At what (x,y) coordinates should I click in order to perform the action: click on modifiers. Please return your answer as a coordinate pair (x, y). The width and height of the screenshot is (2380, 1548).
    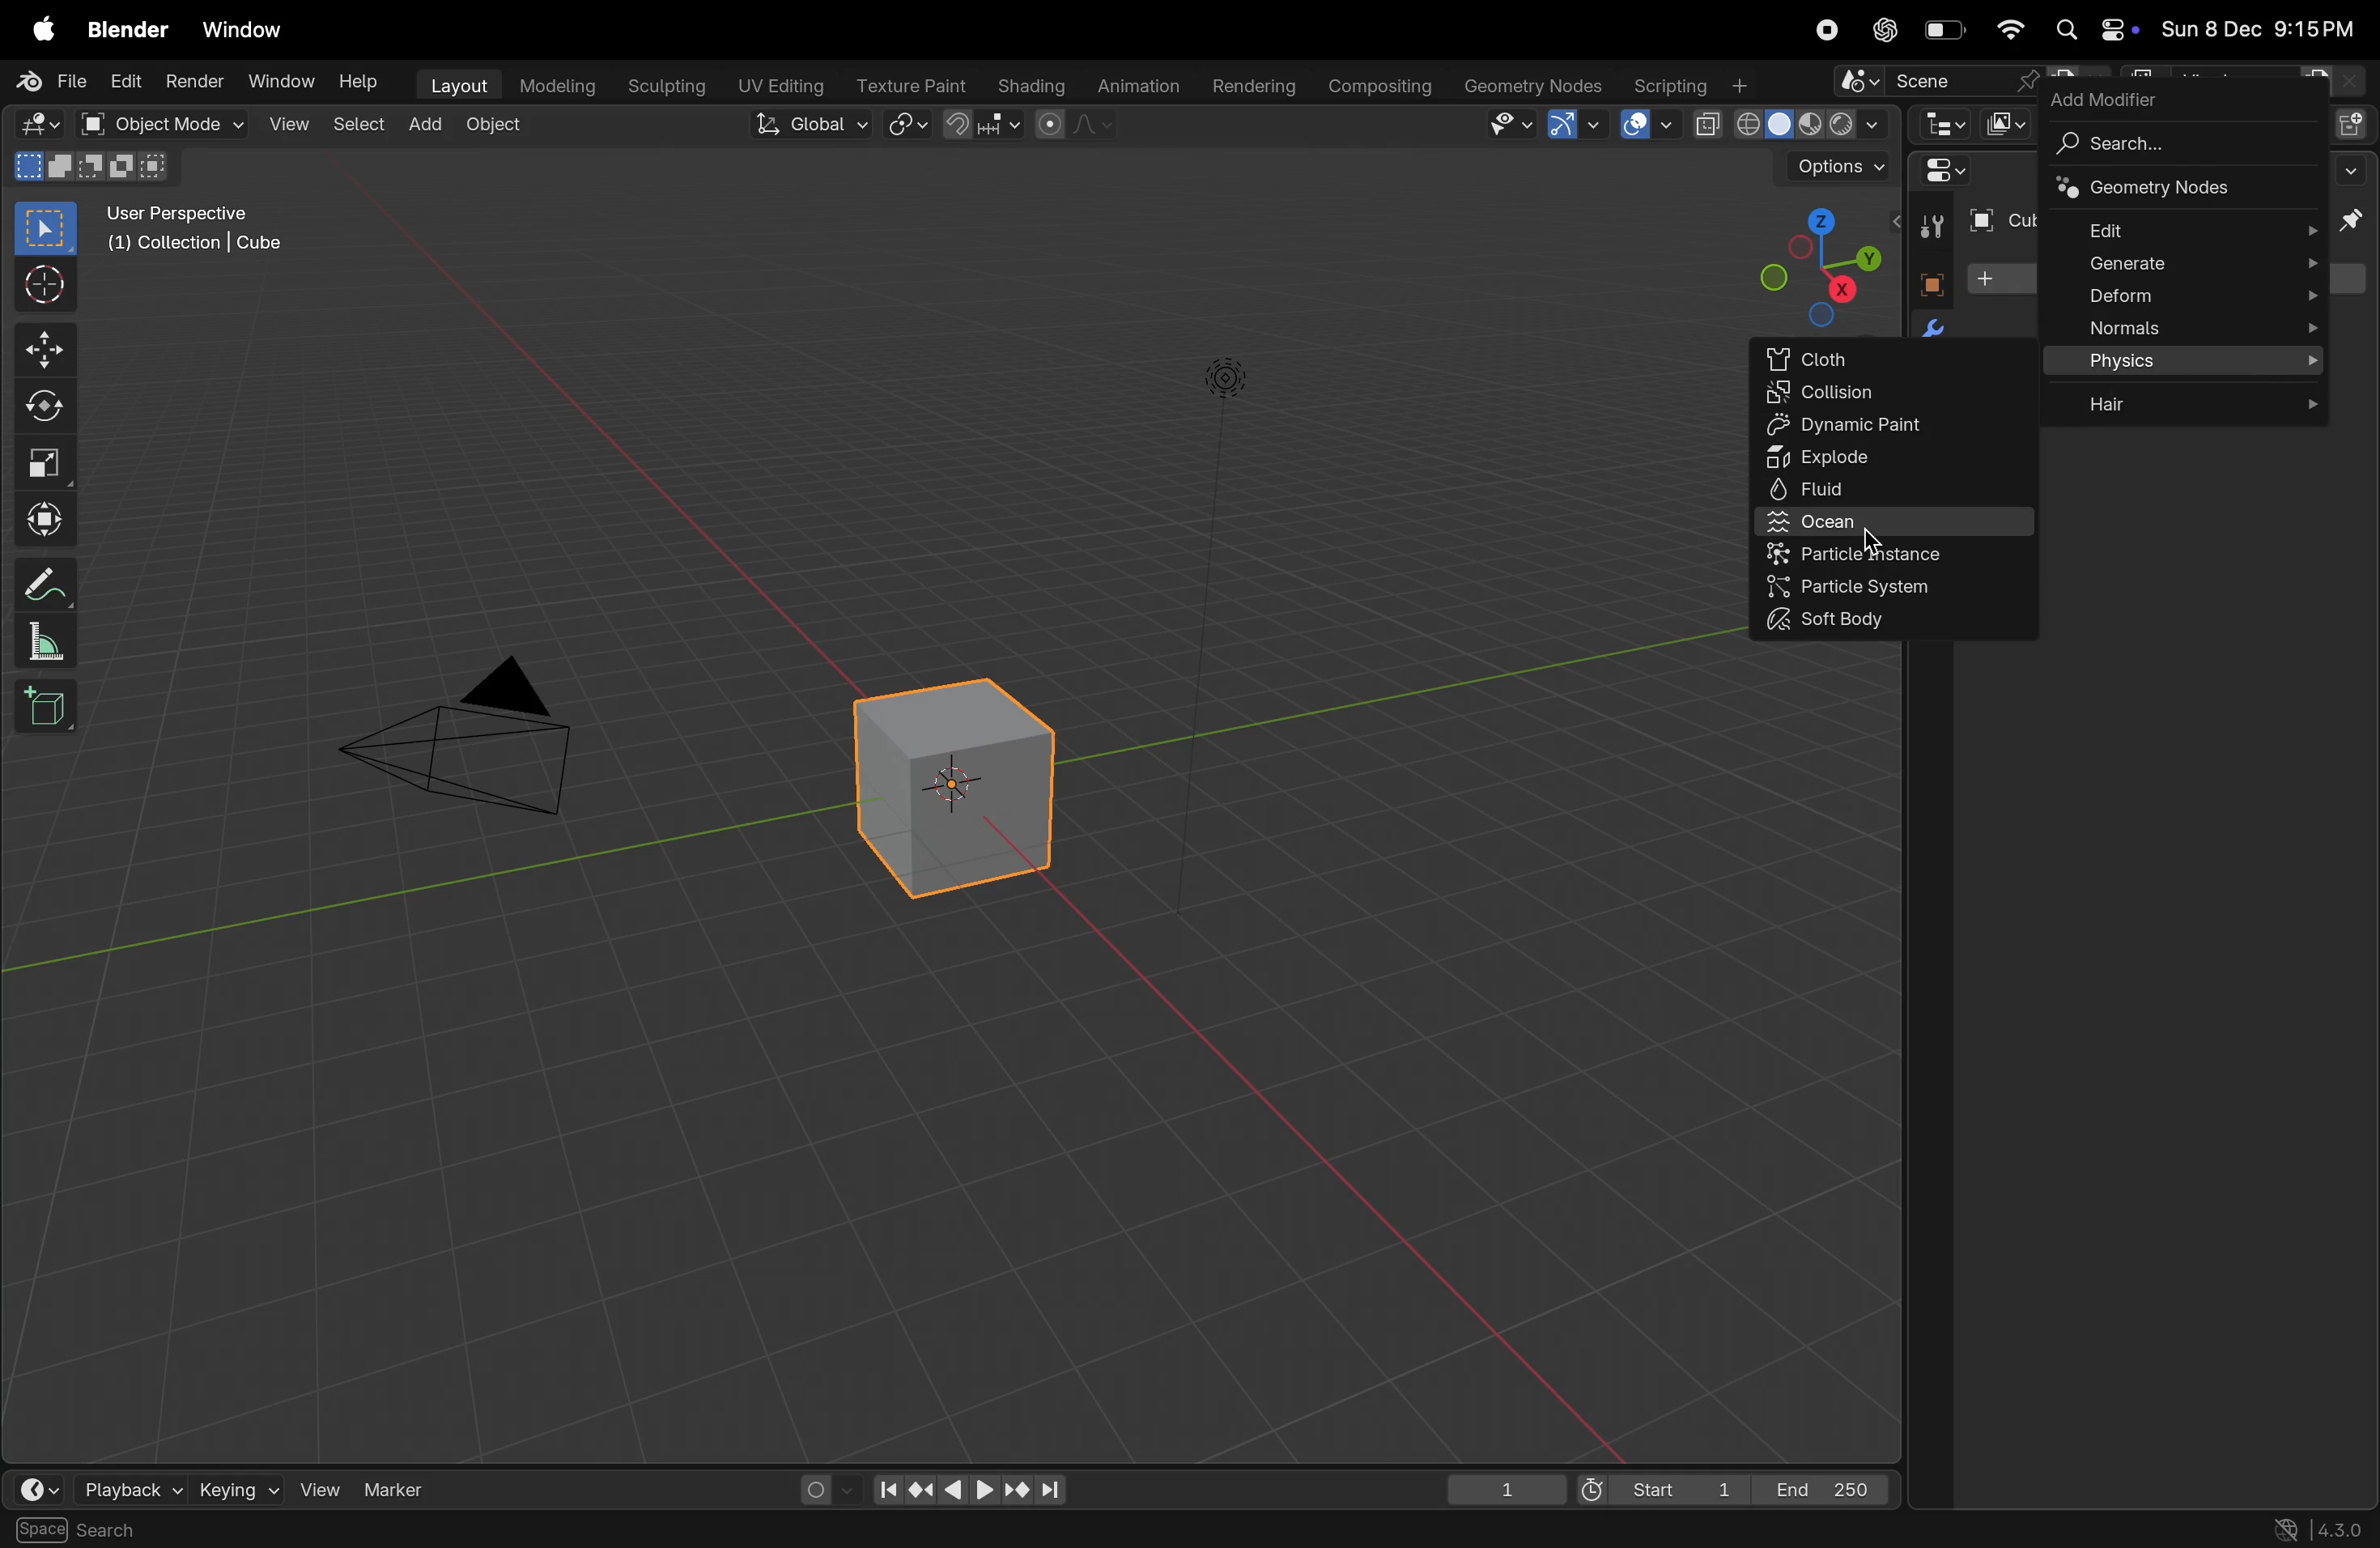
    Looking at the image, I should click on (1931, 323).